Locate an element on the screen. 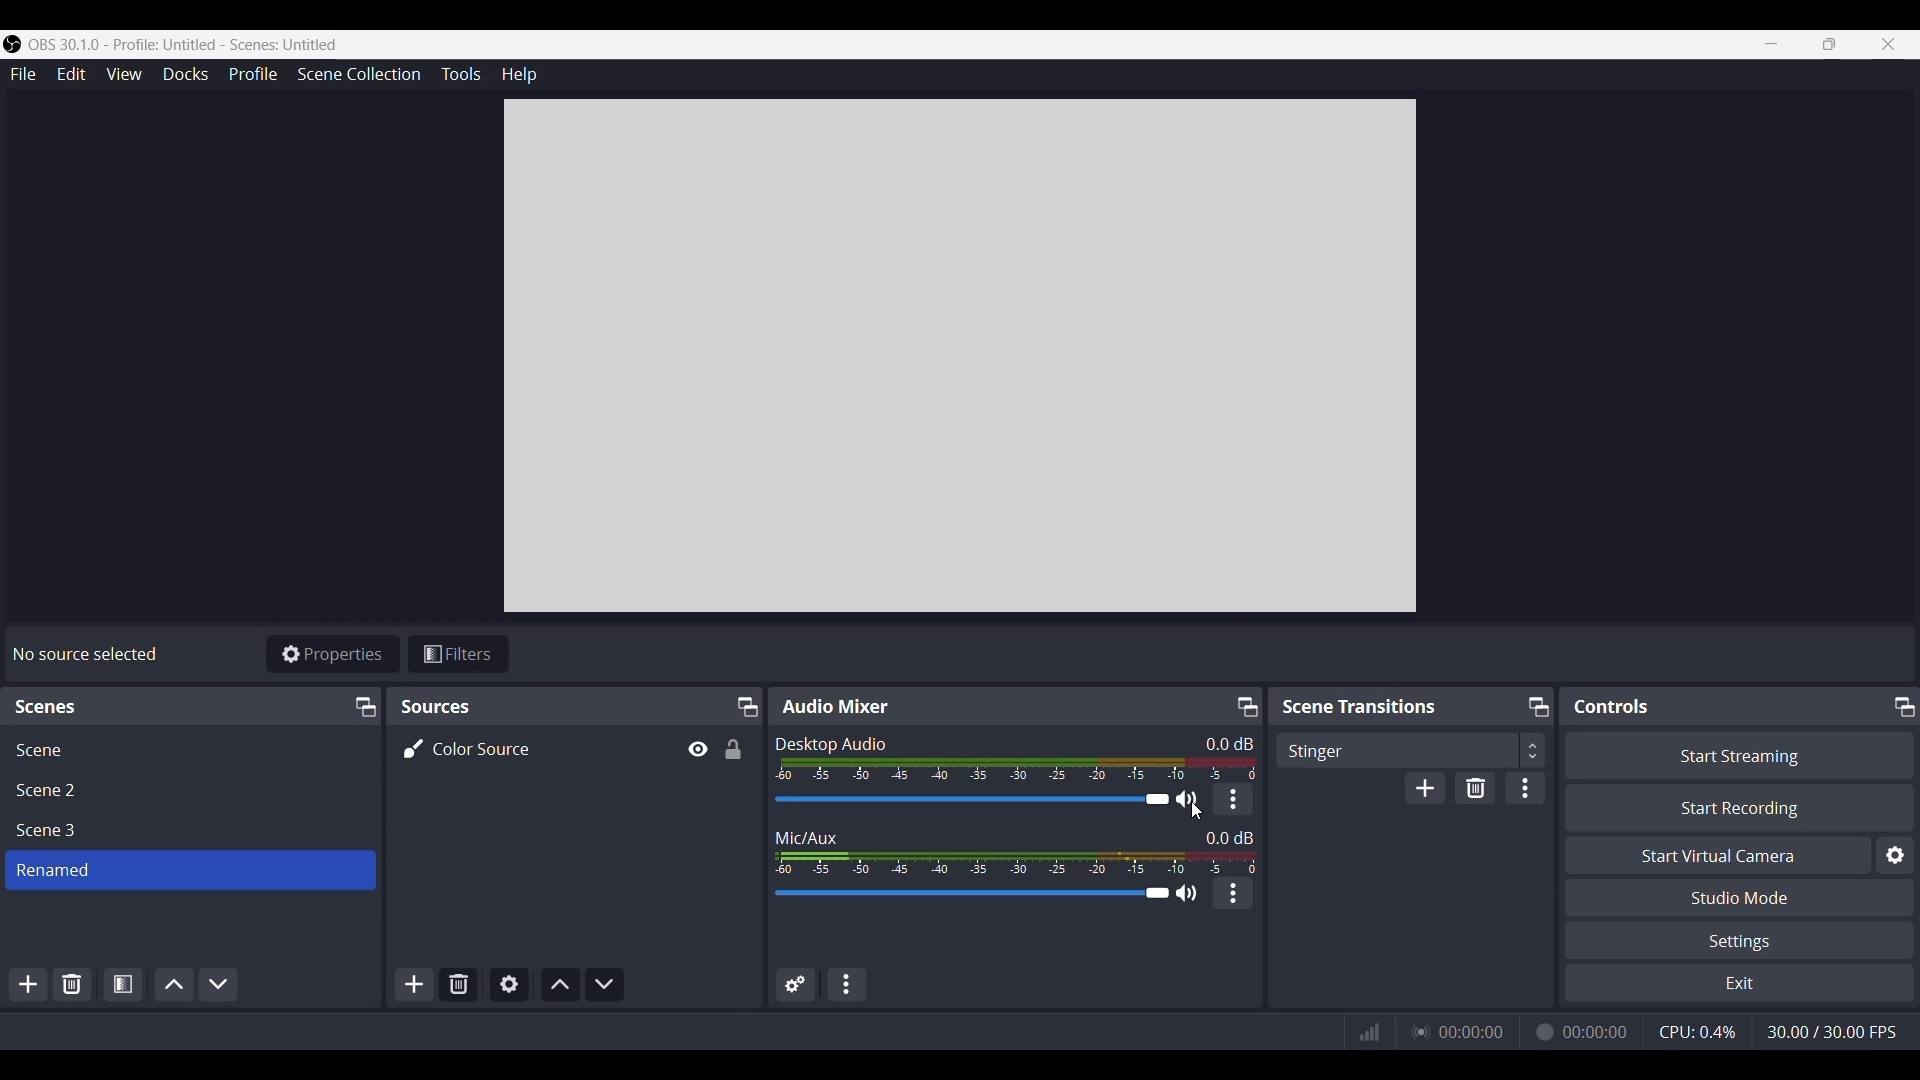 This screenshot has height=1080, width=1920. Transition properties is located at coordinates (1525, 788).